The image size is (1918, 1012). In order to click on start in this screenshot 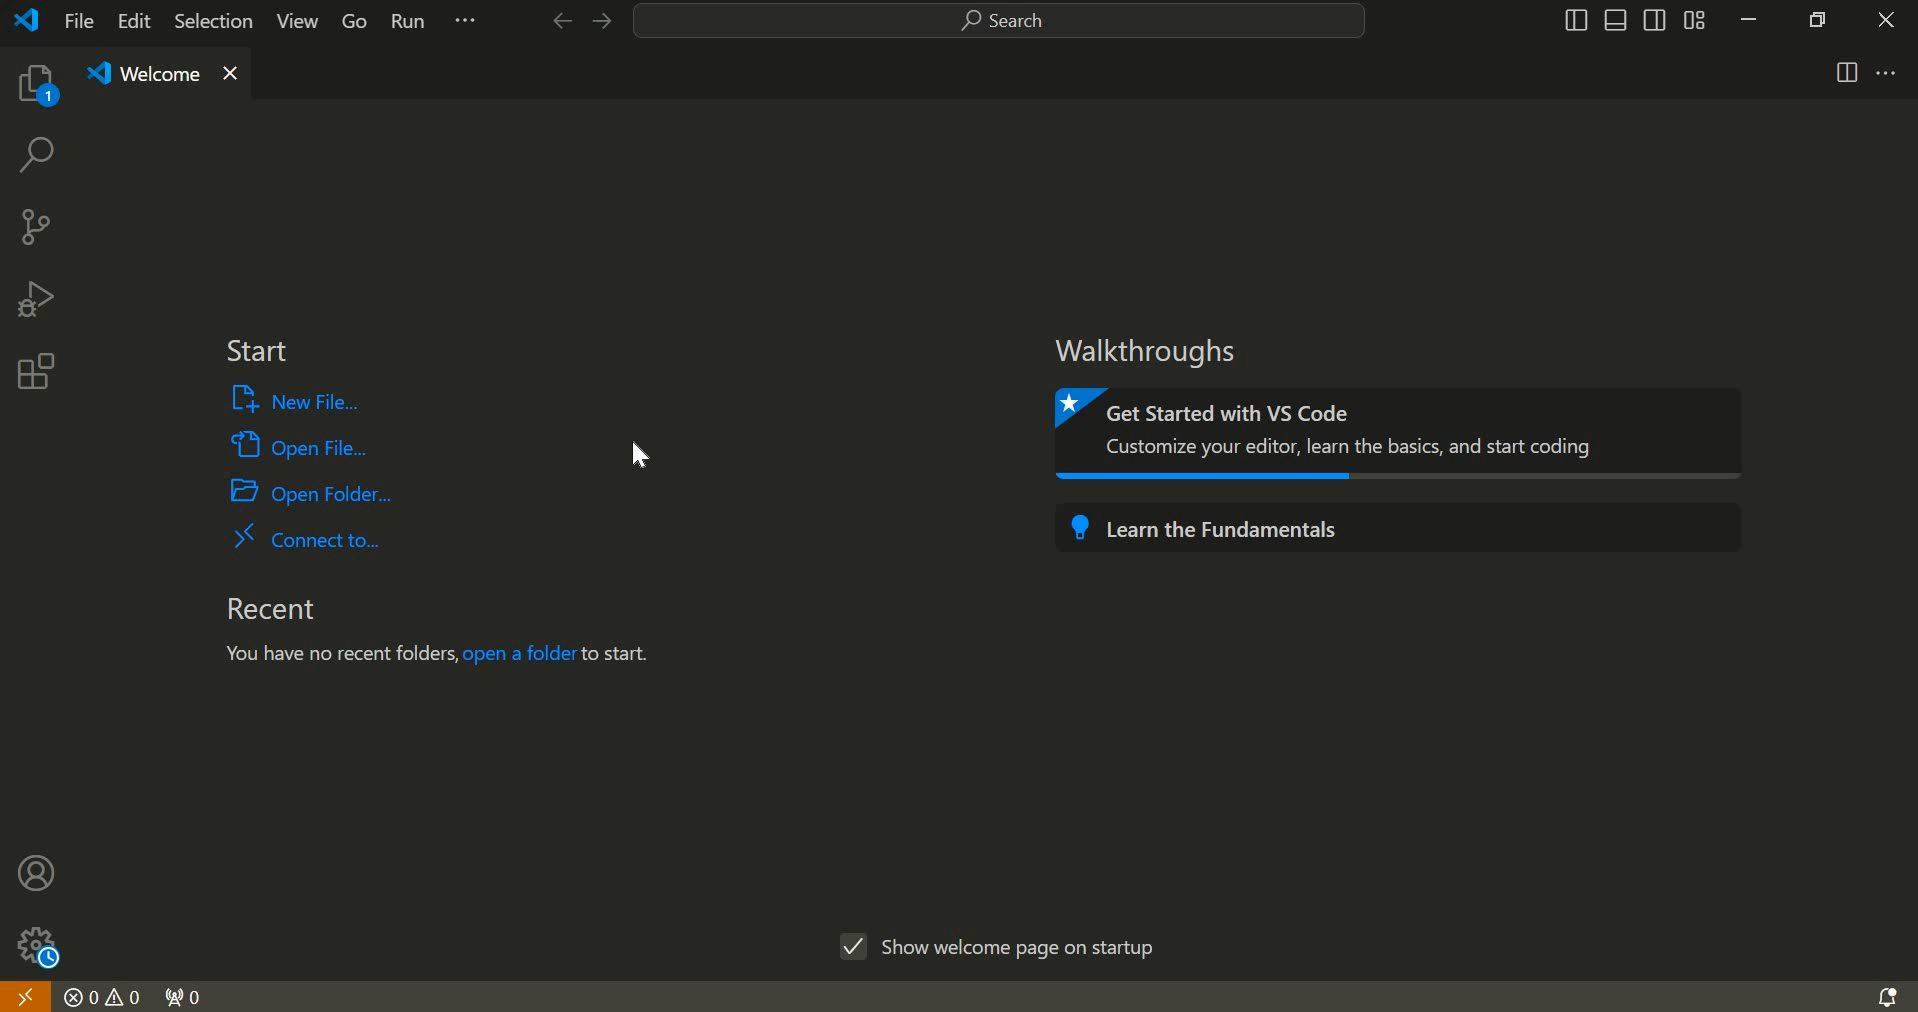, I will do `click(256, 352)`.